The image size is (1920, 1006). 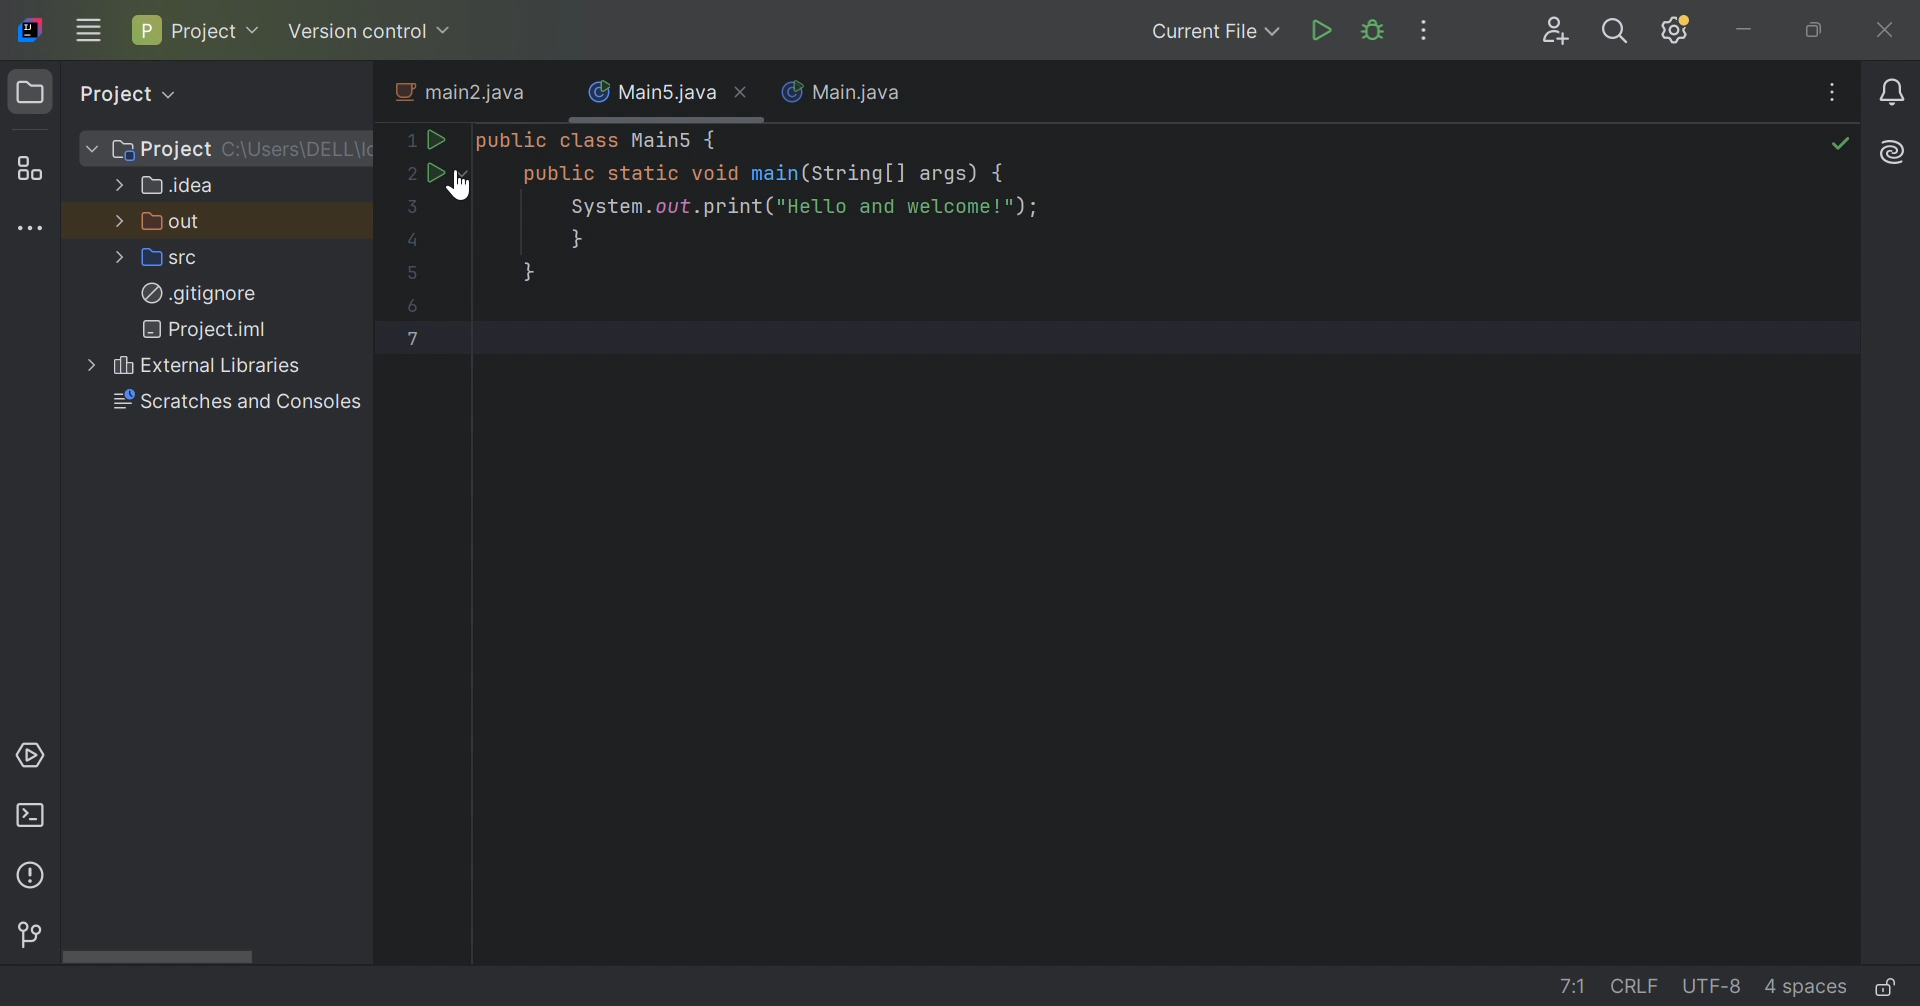 I want to click on Project, so click(x=124, y=92).